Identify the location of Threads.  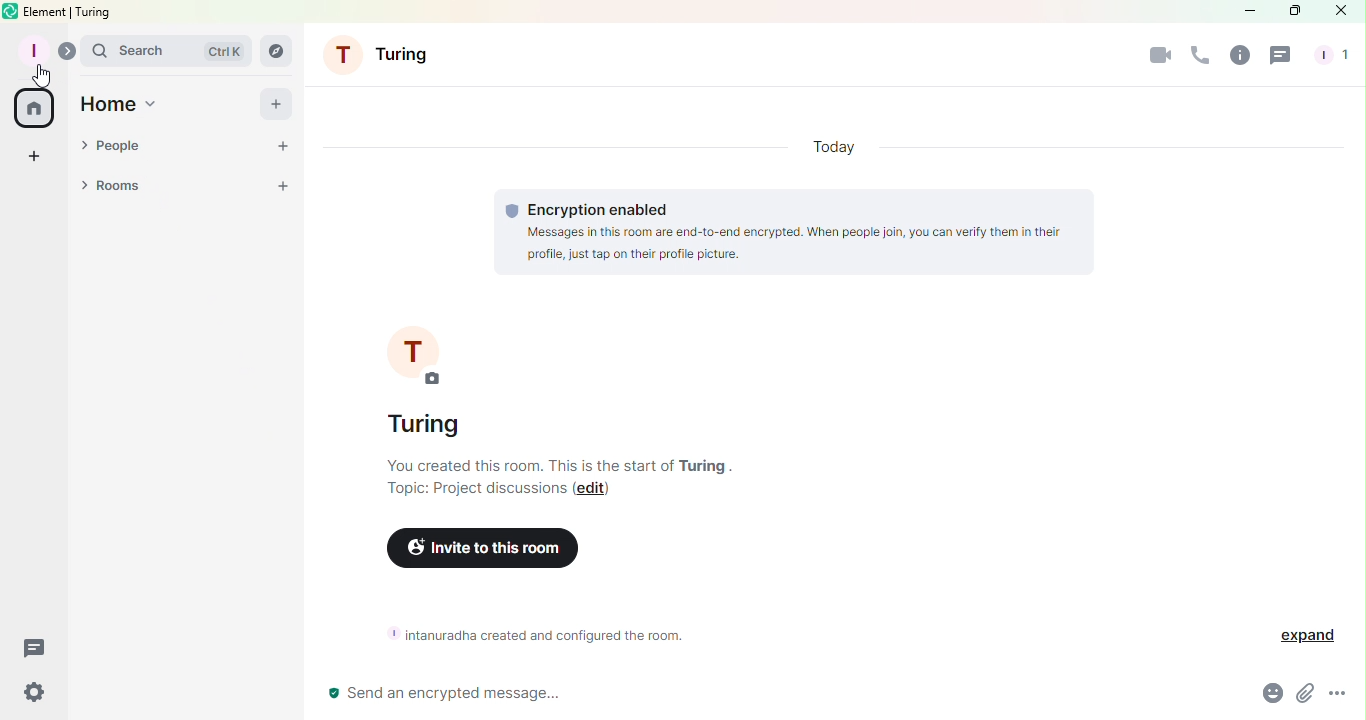
(35, 649).